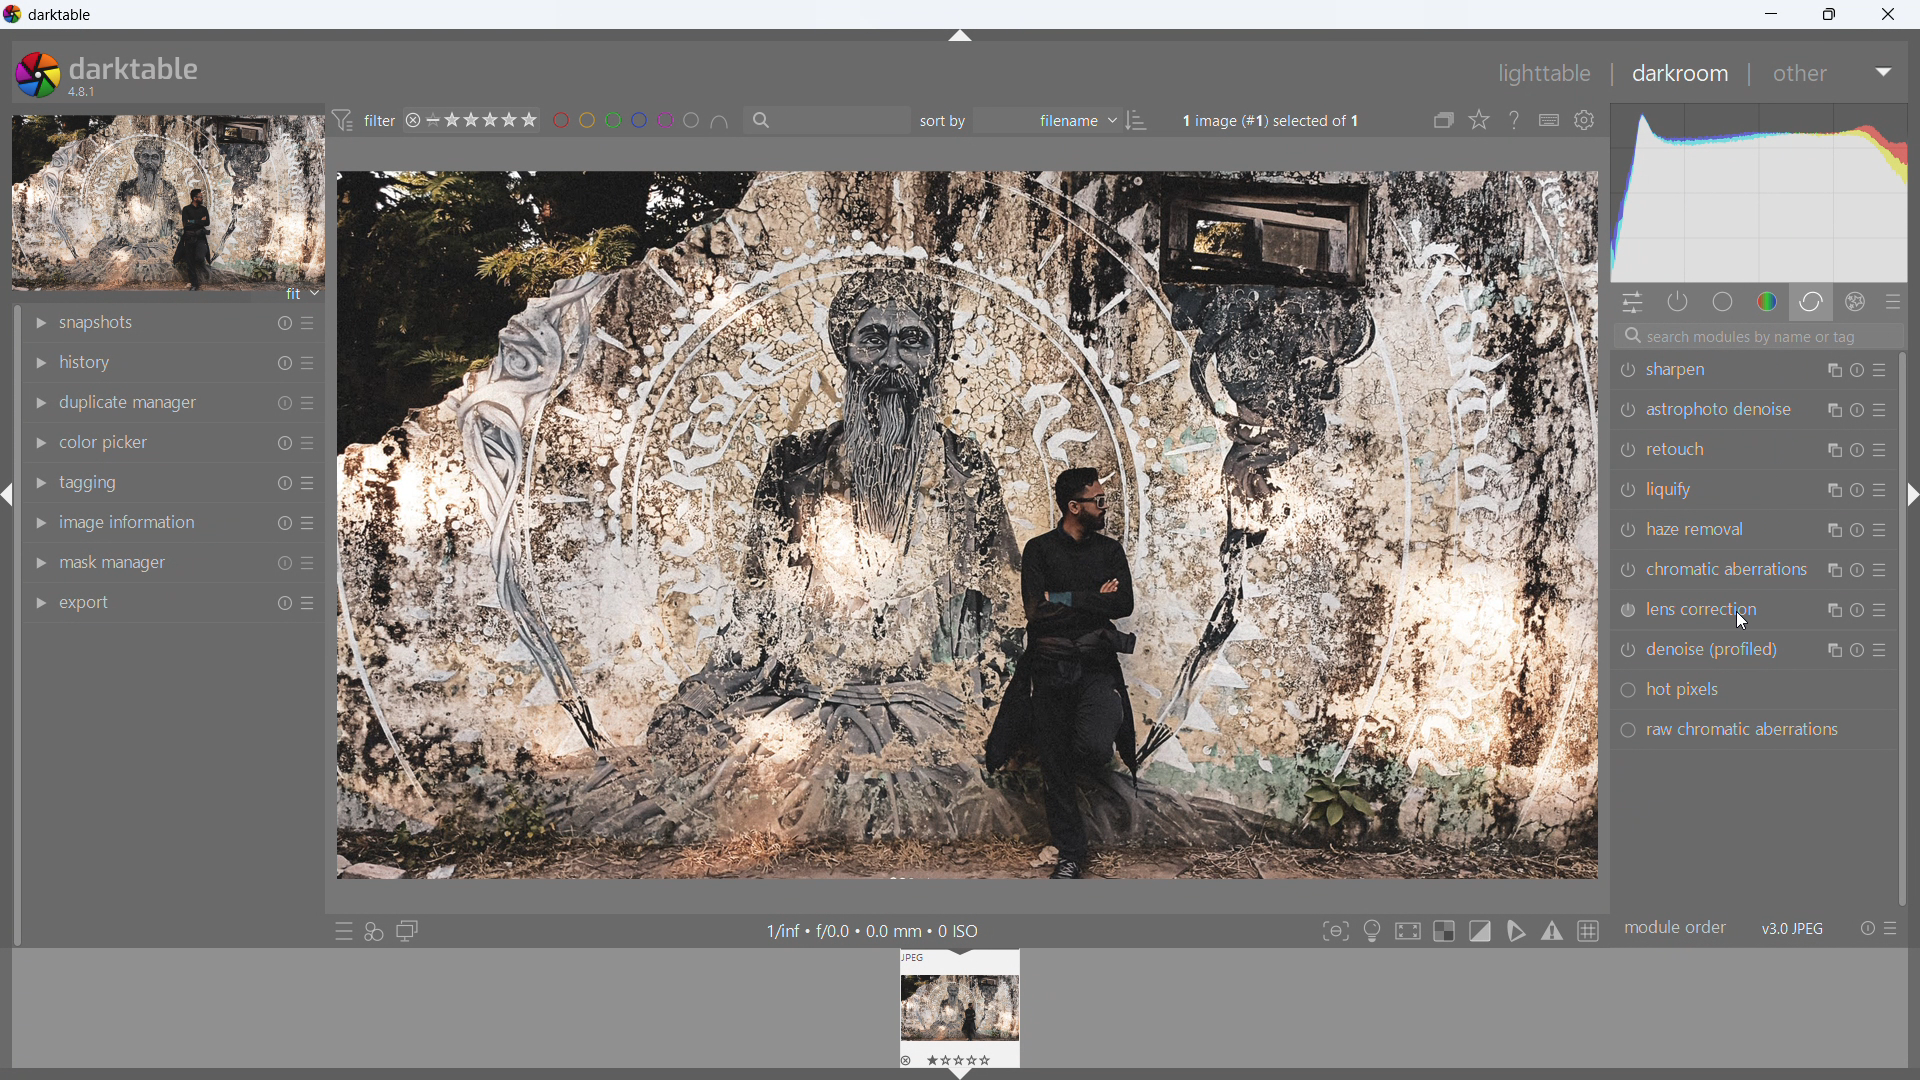 The height and width of the screenshot is (1080, 1920). Describe the element at coordinates (314, 484) in the screenshot. I see `more options` at that location.